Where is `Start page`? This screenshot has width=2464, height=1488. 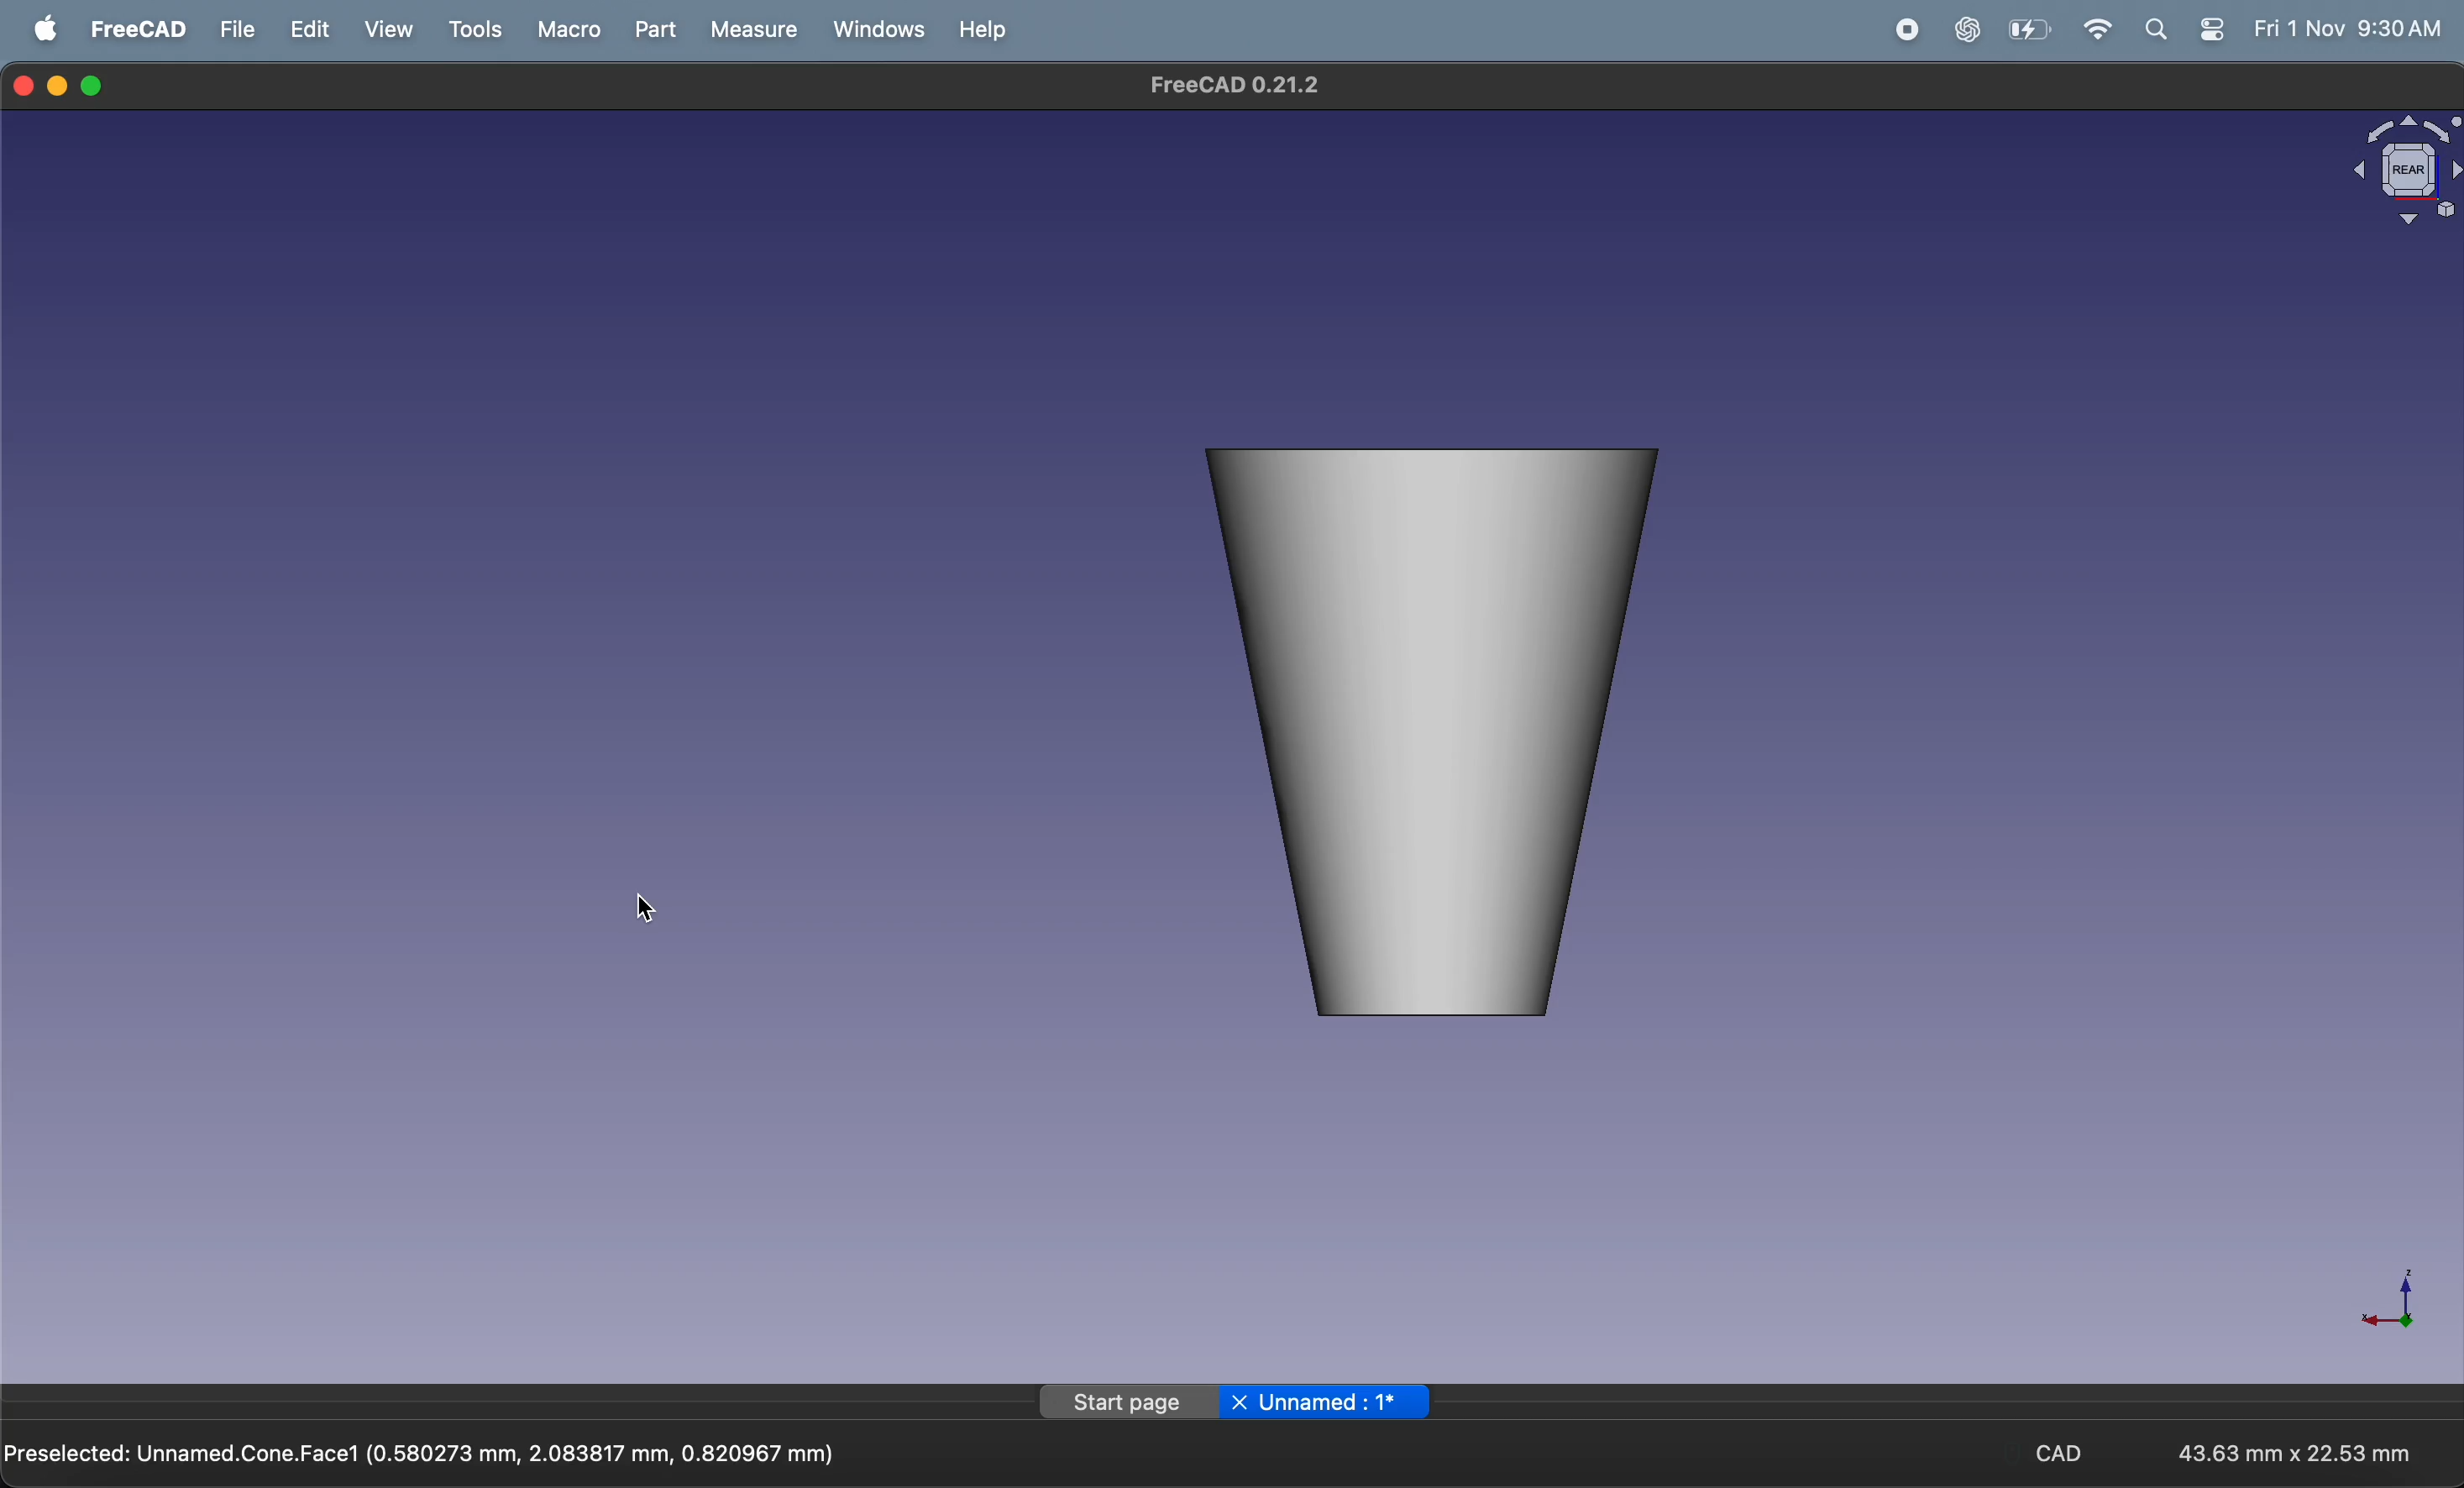 Start page is located at coordinates (1128, 1403).